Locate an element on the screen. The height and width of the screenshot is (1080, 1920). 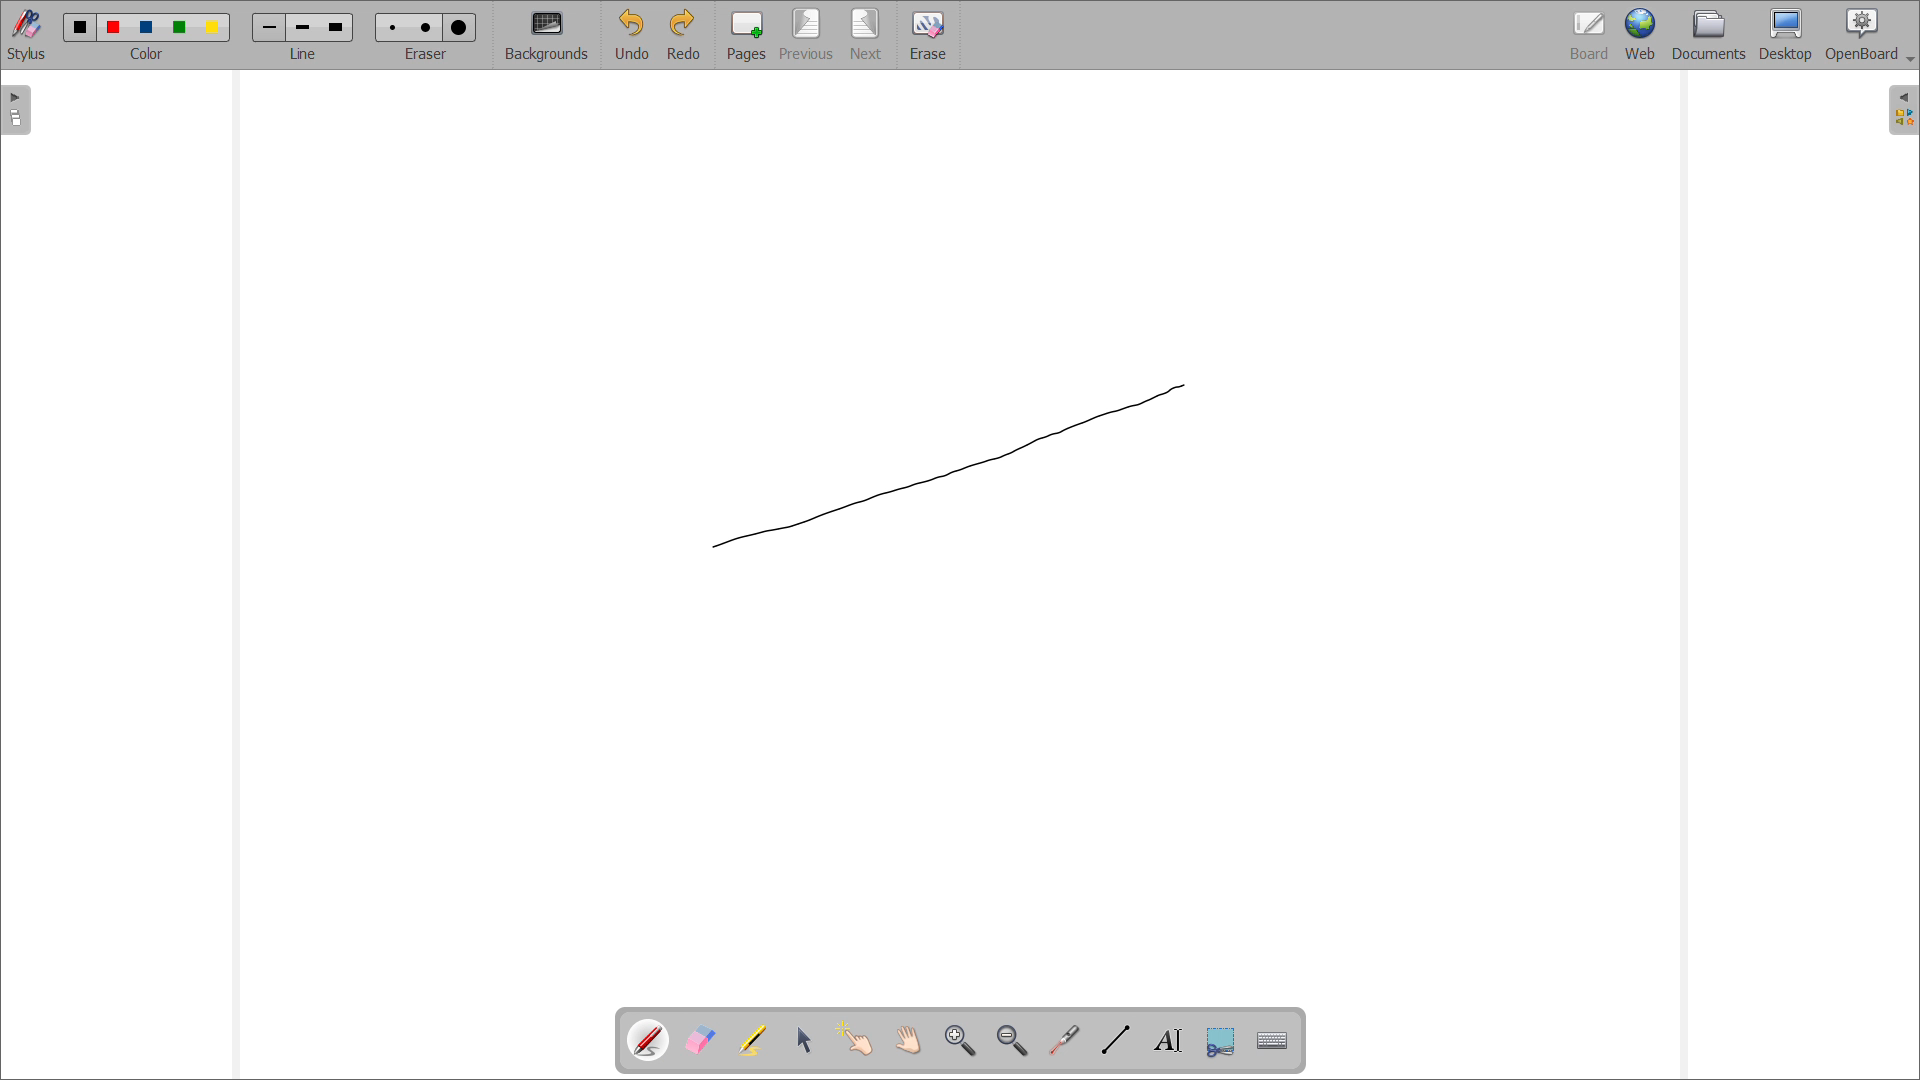
draw lines is located at coordinates (1116, 1040).